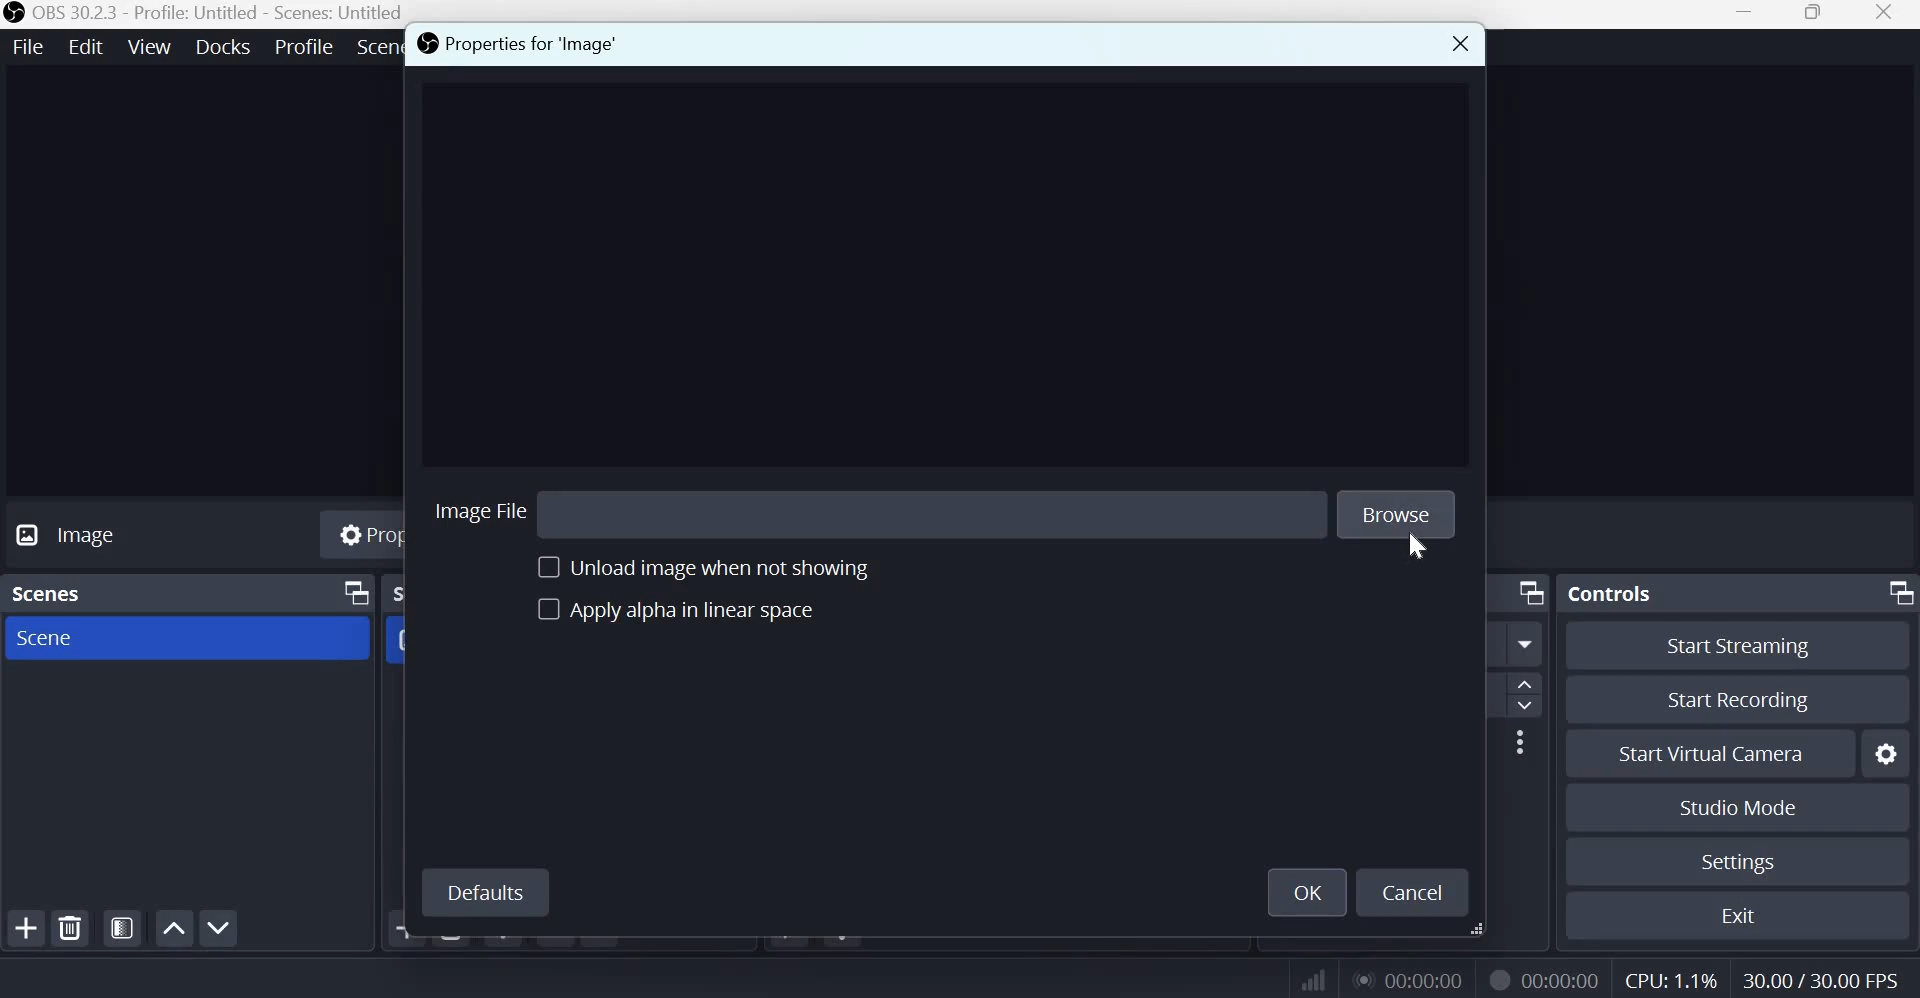 The width and height of the screenshot is (1920, 998). What do you see at coordinates (74, 928) in the screenshot?
I see `Remove selected scene` at bounding box center [74, 928].